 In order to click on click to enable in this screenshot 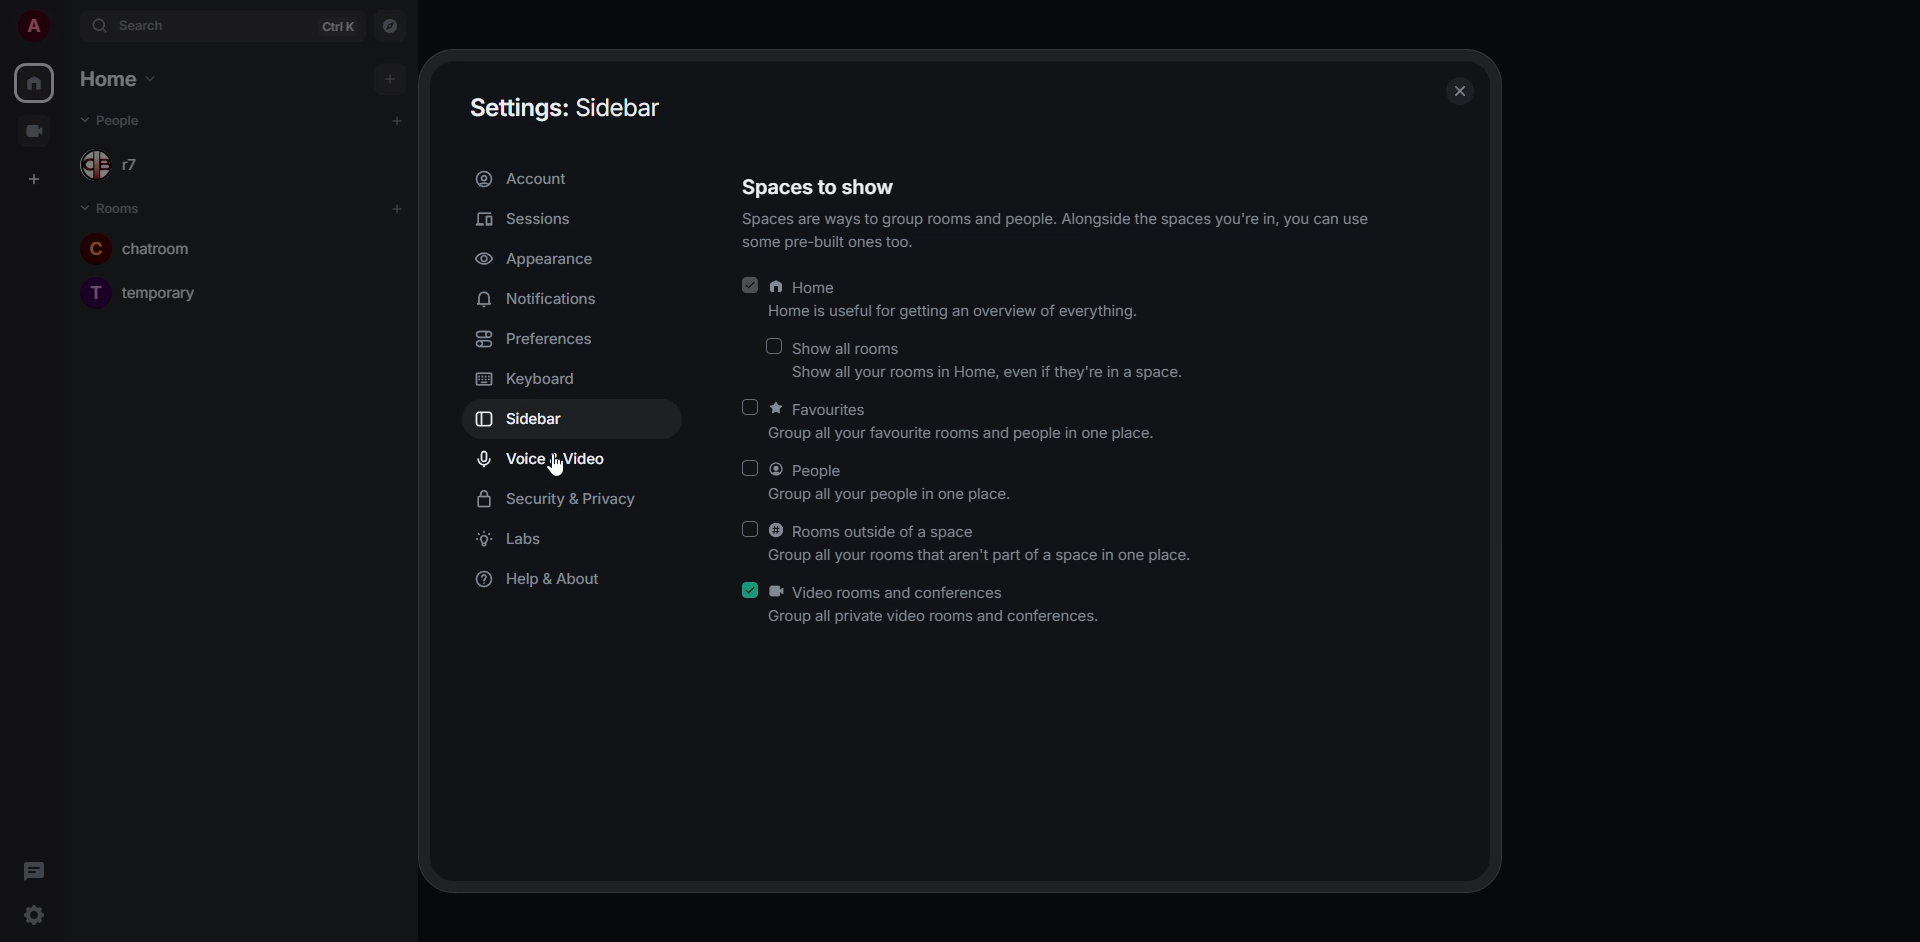, I will do `click(746, 407)`.